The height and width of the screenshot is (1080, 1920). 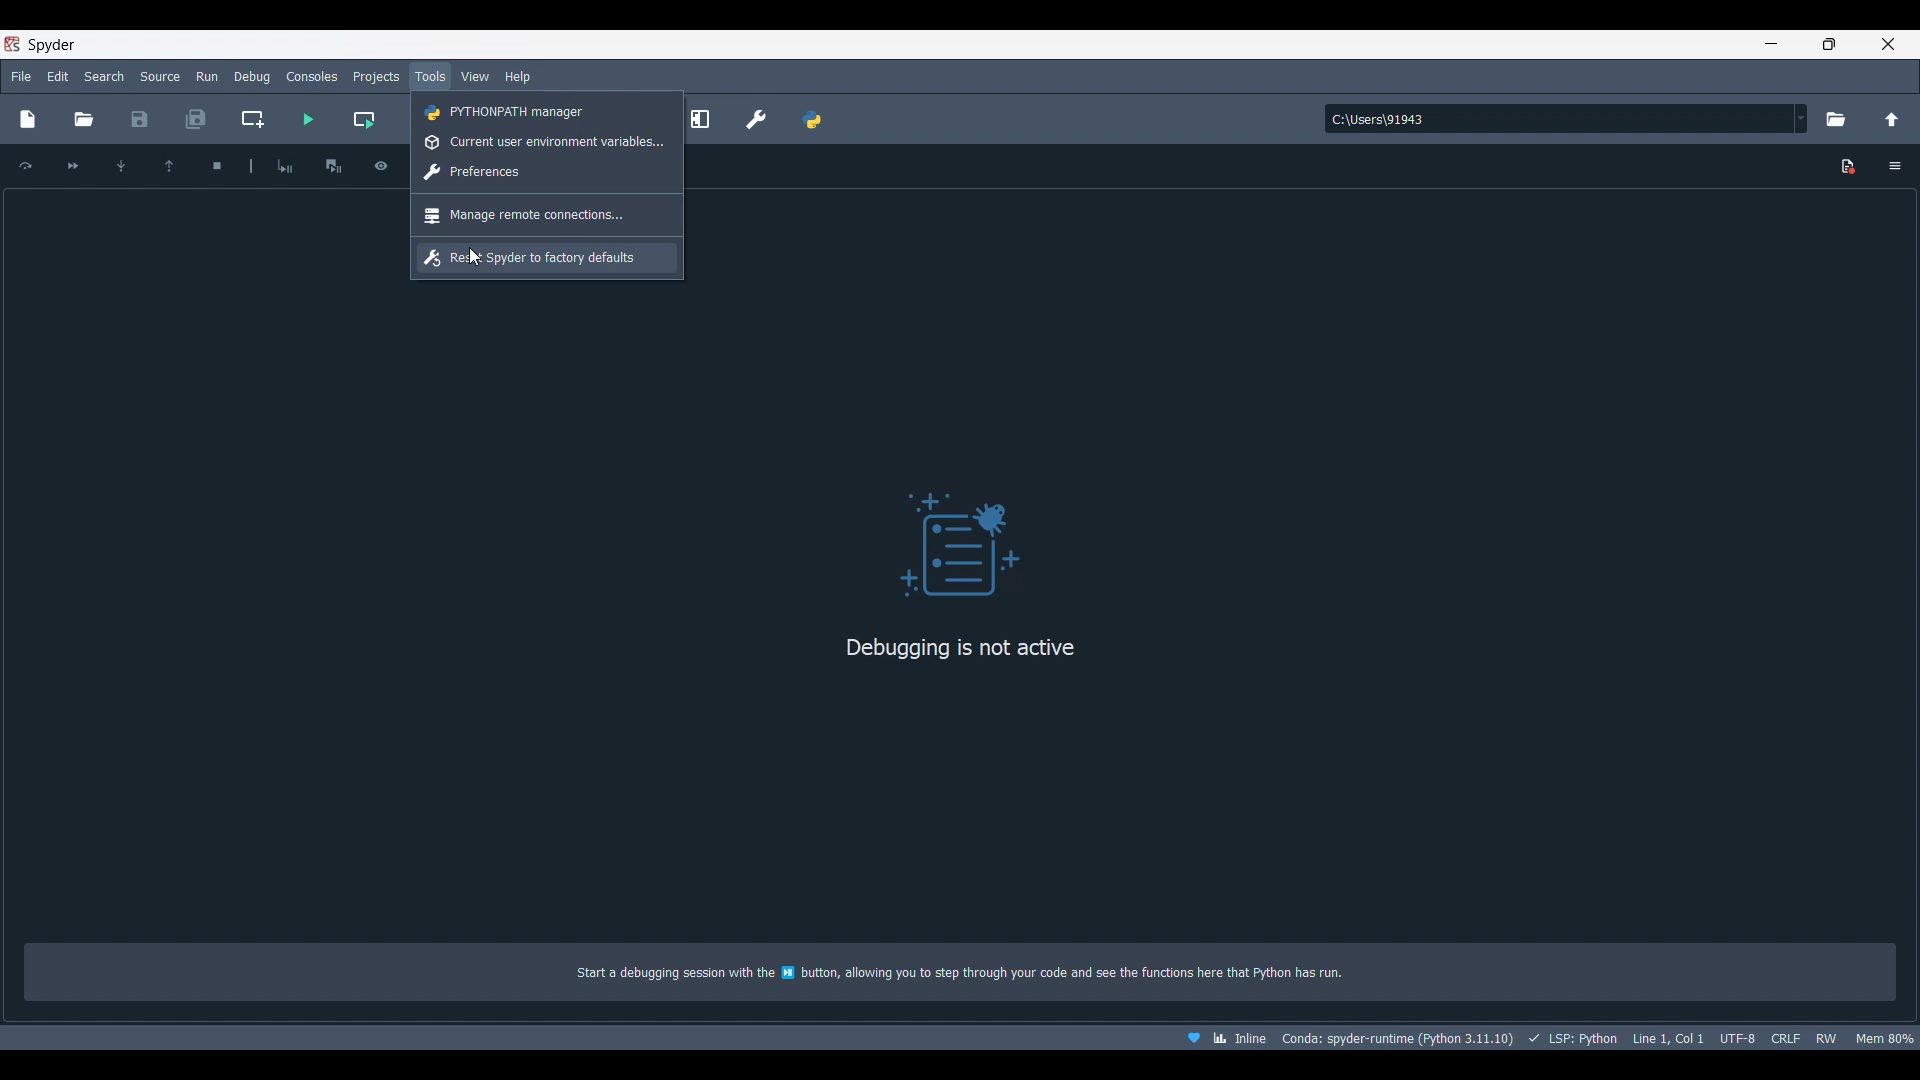 What do you see at coordinates (376, 77) in the screenshot?
I see `Projects menu` at bounding box center [376, 77].